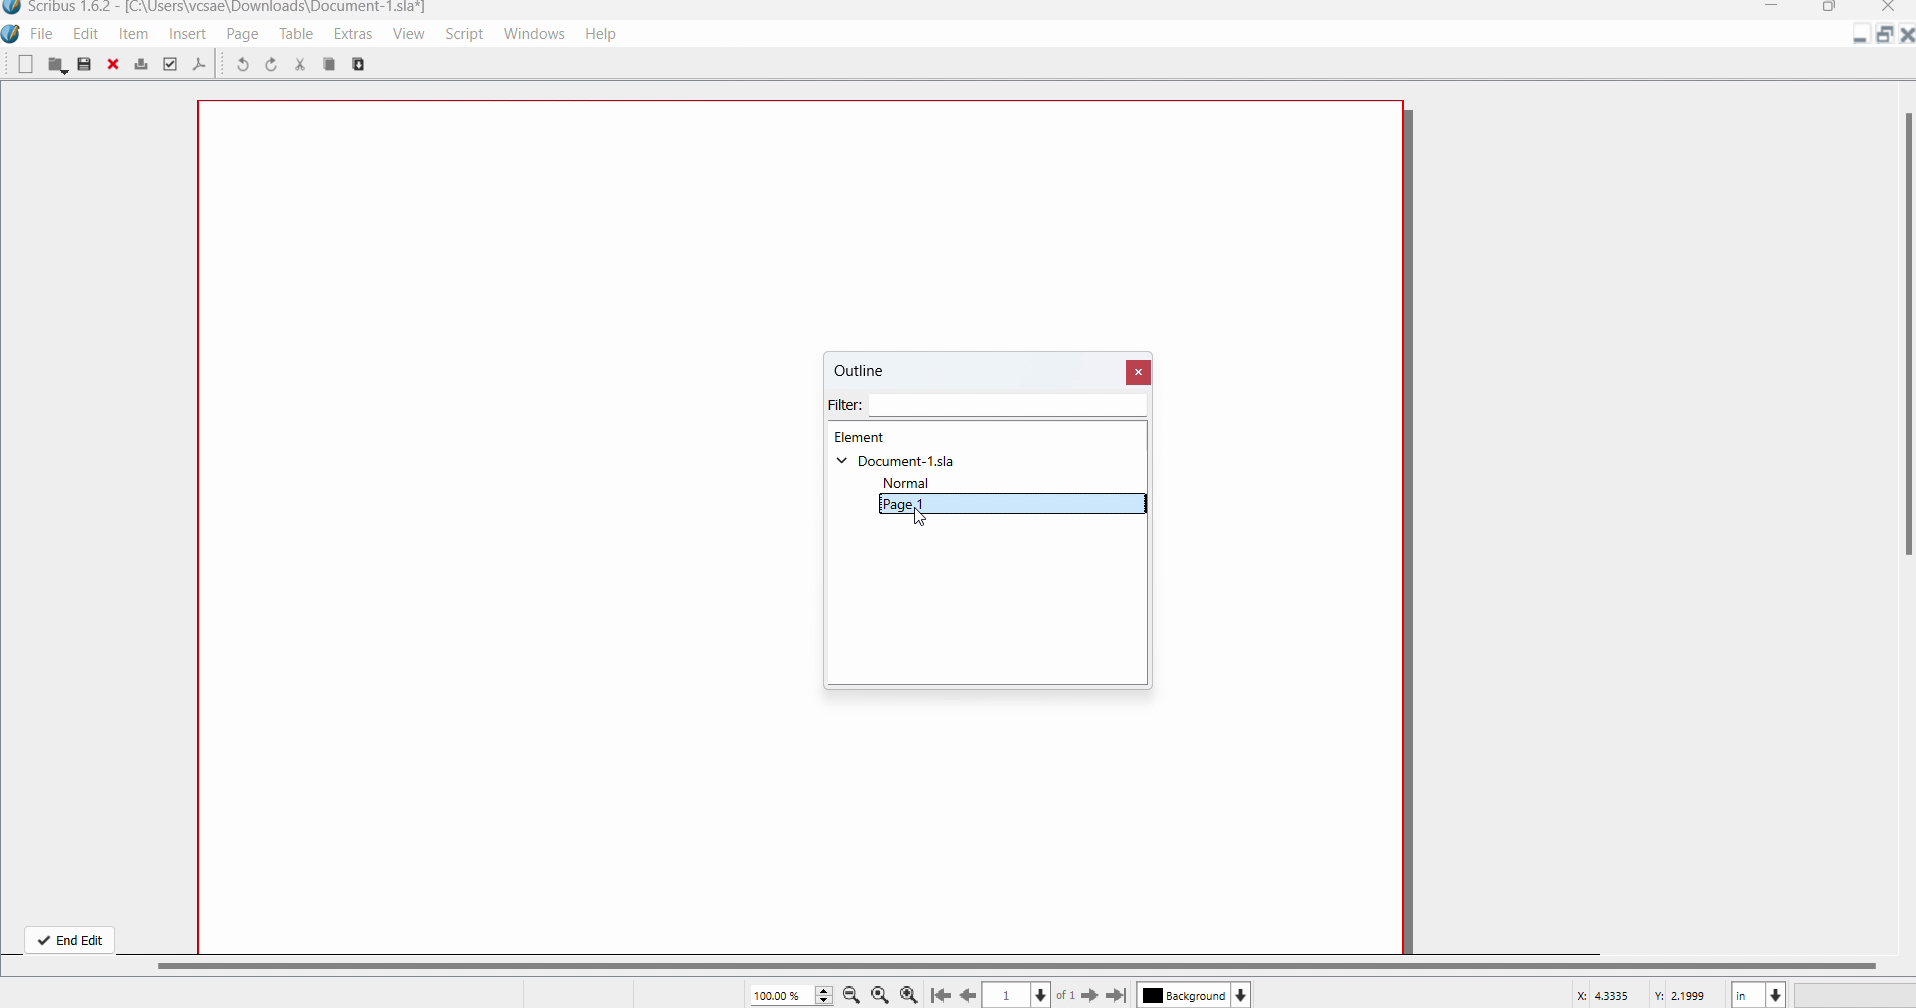 The height and width of the screenshot is (1008, 1916). What do you see at coordinates (214, 11) in the screenshot?
I see `Scribus` at bounding box center [214, 11].